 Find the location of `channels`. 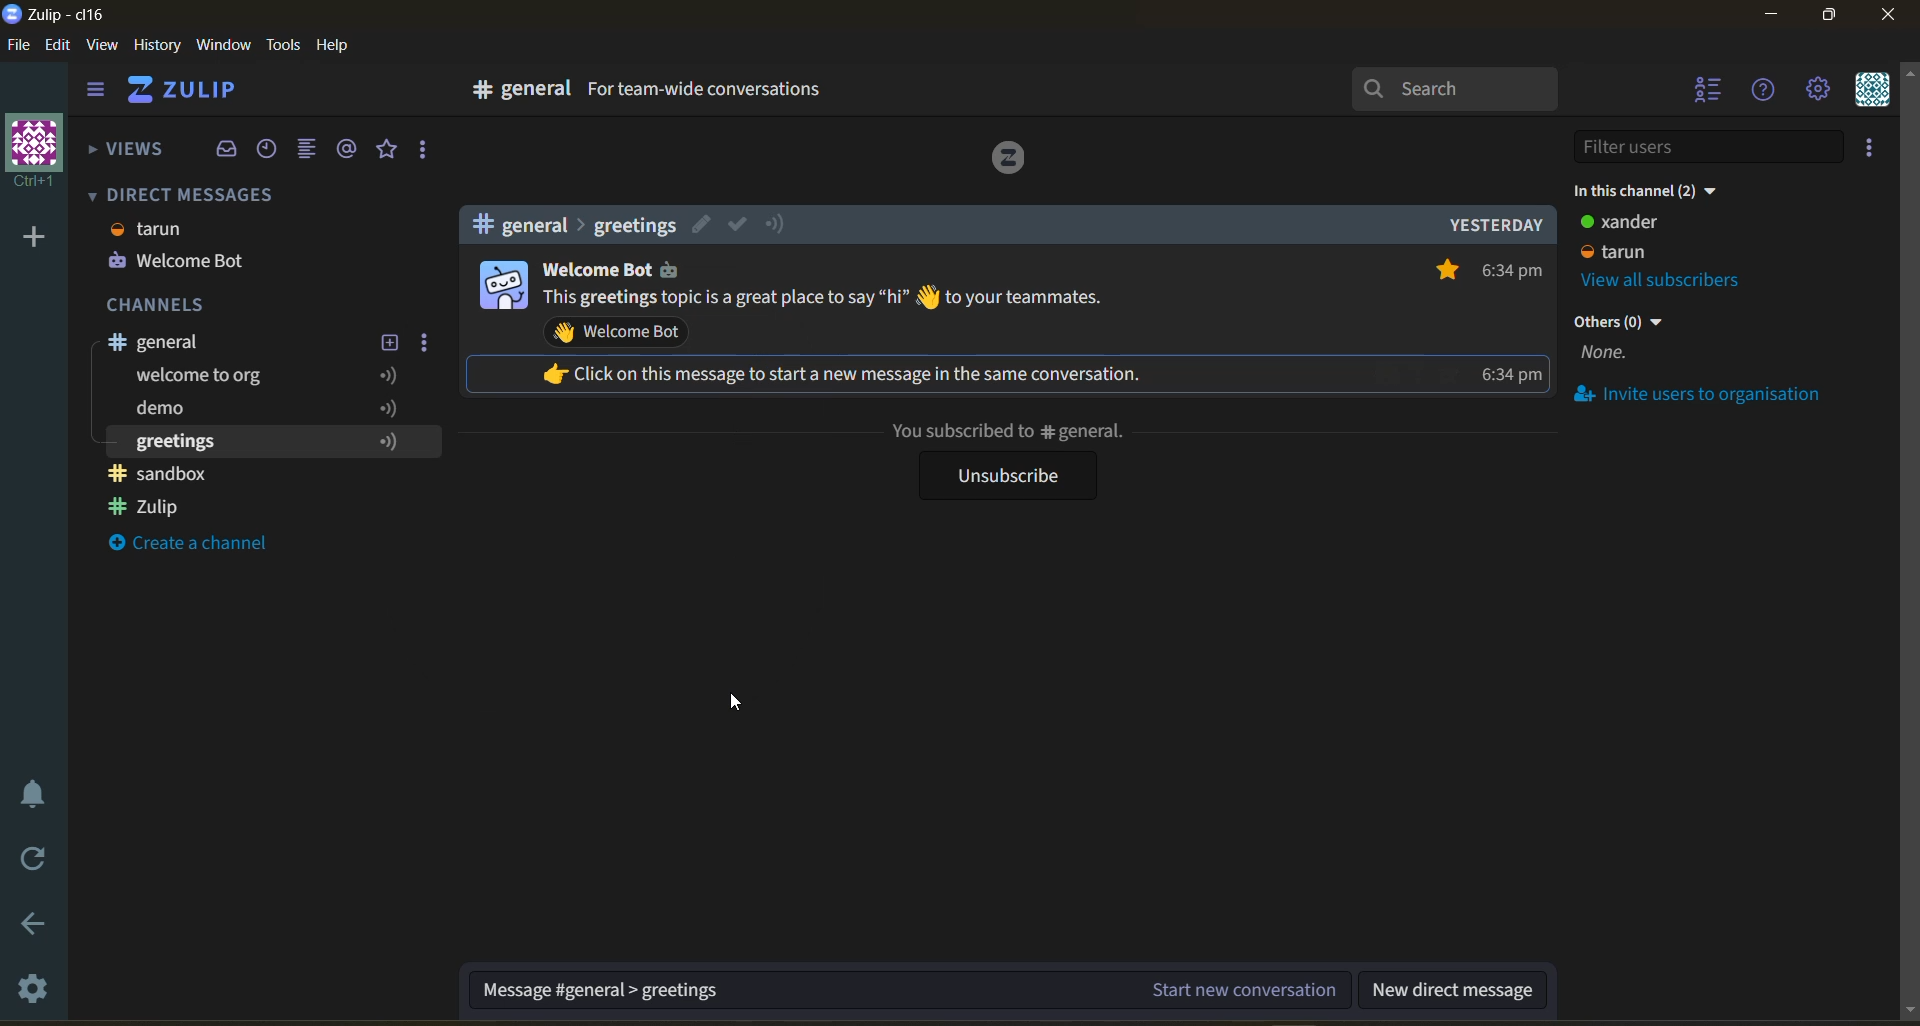

channels is located at coordinates (172, 304).